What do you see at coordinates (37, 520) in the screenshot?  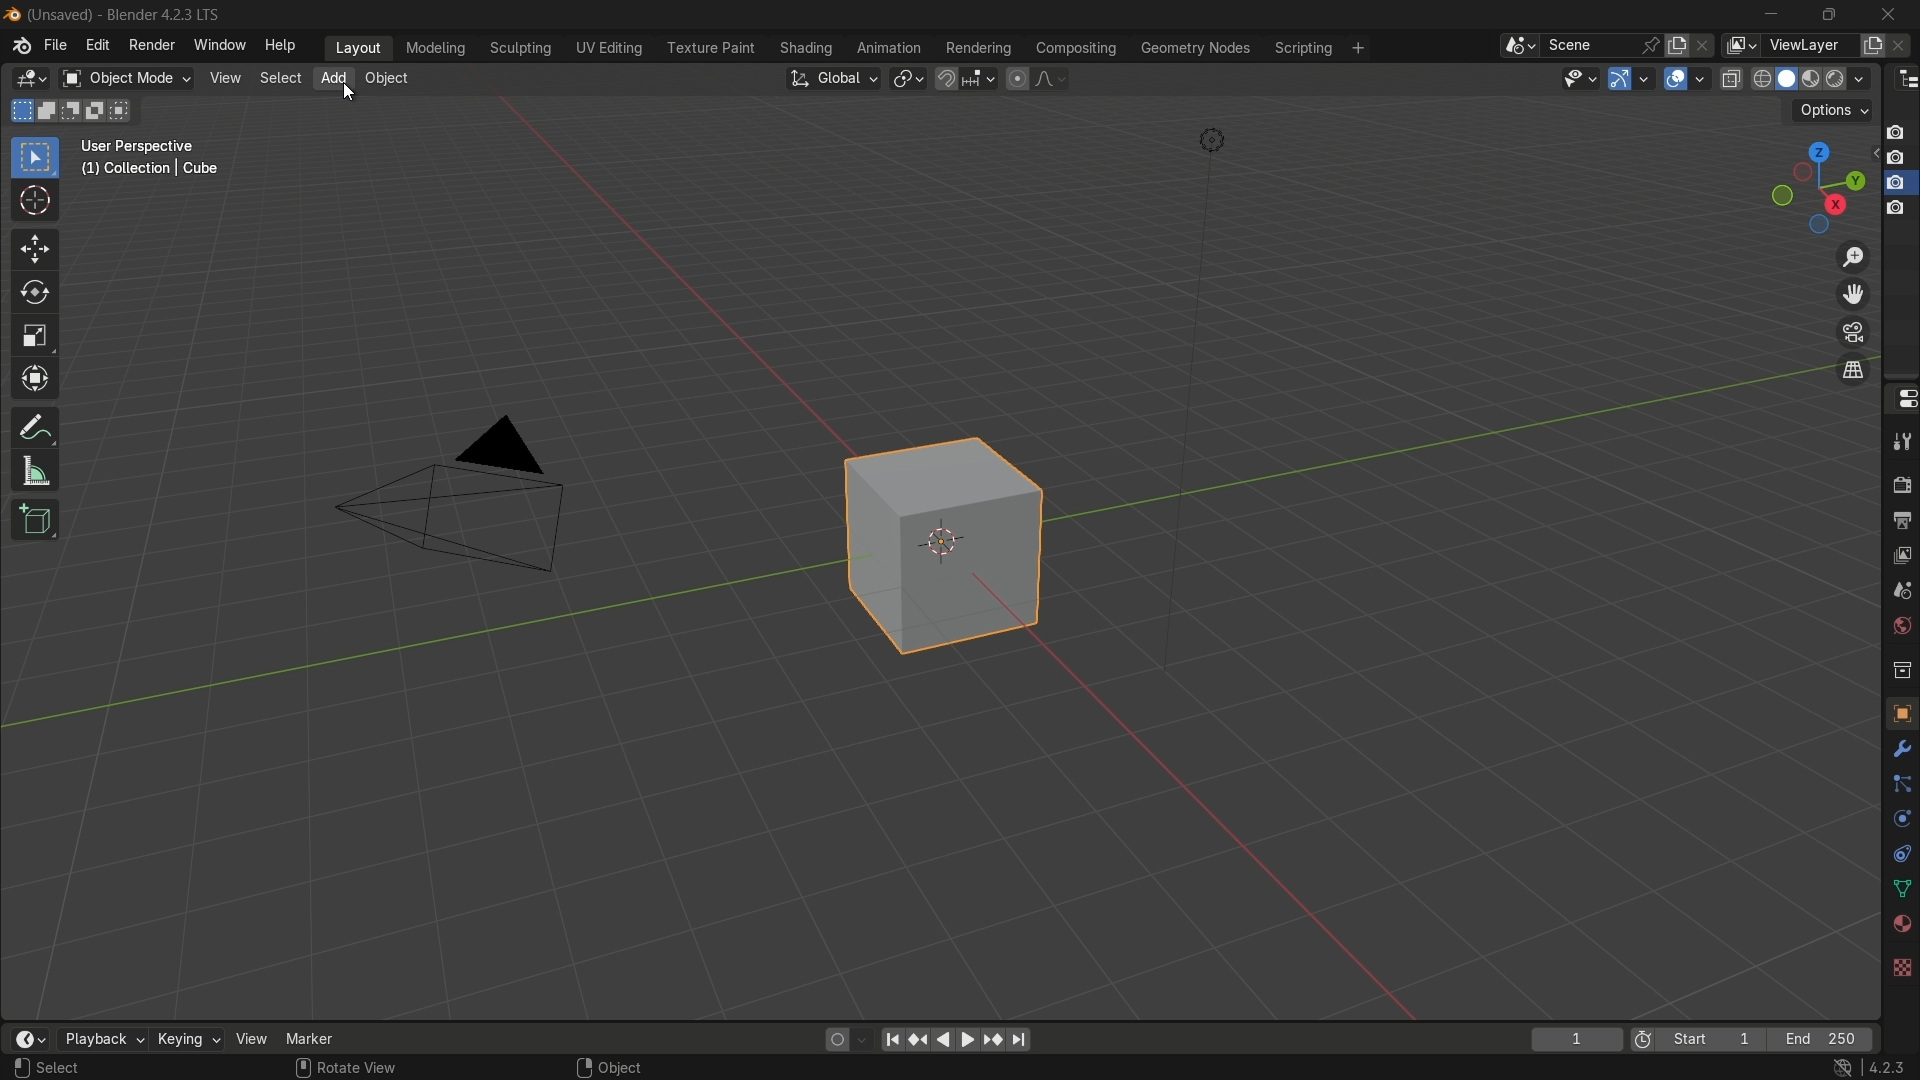 I see `add cube` at bounding box center [37, 520].